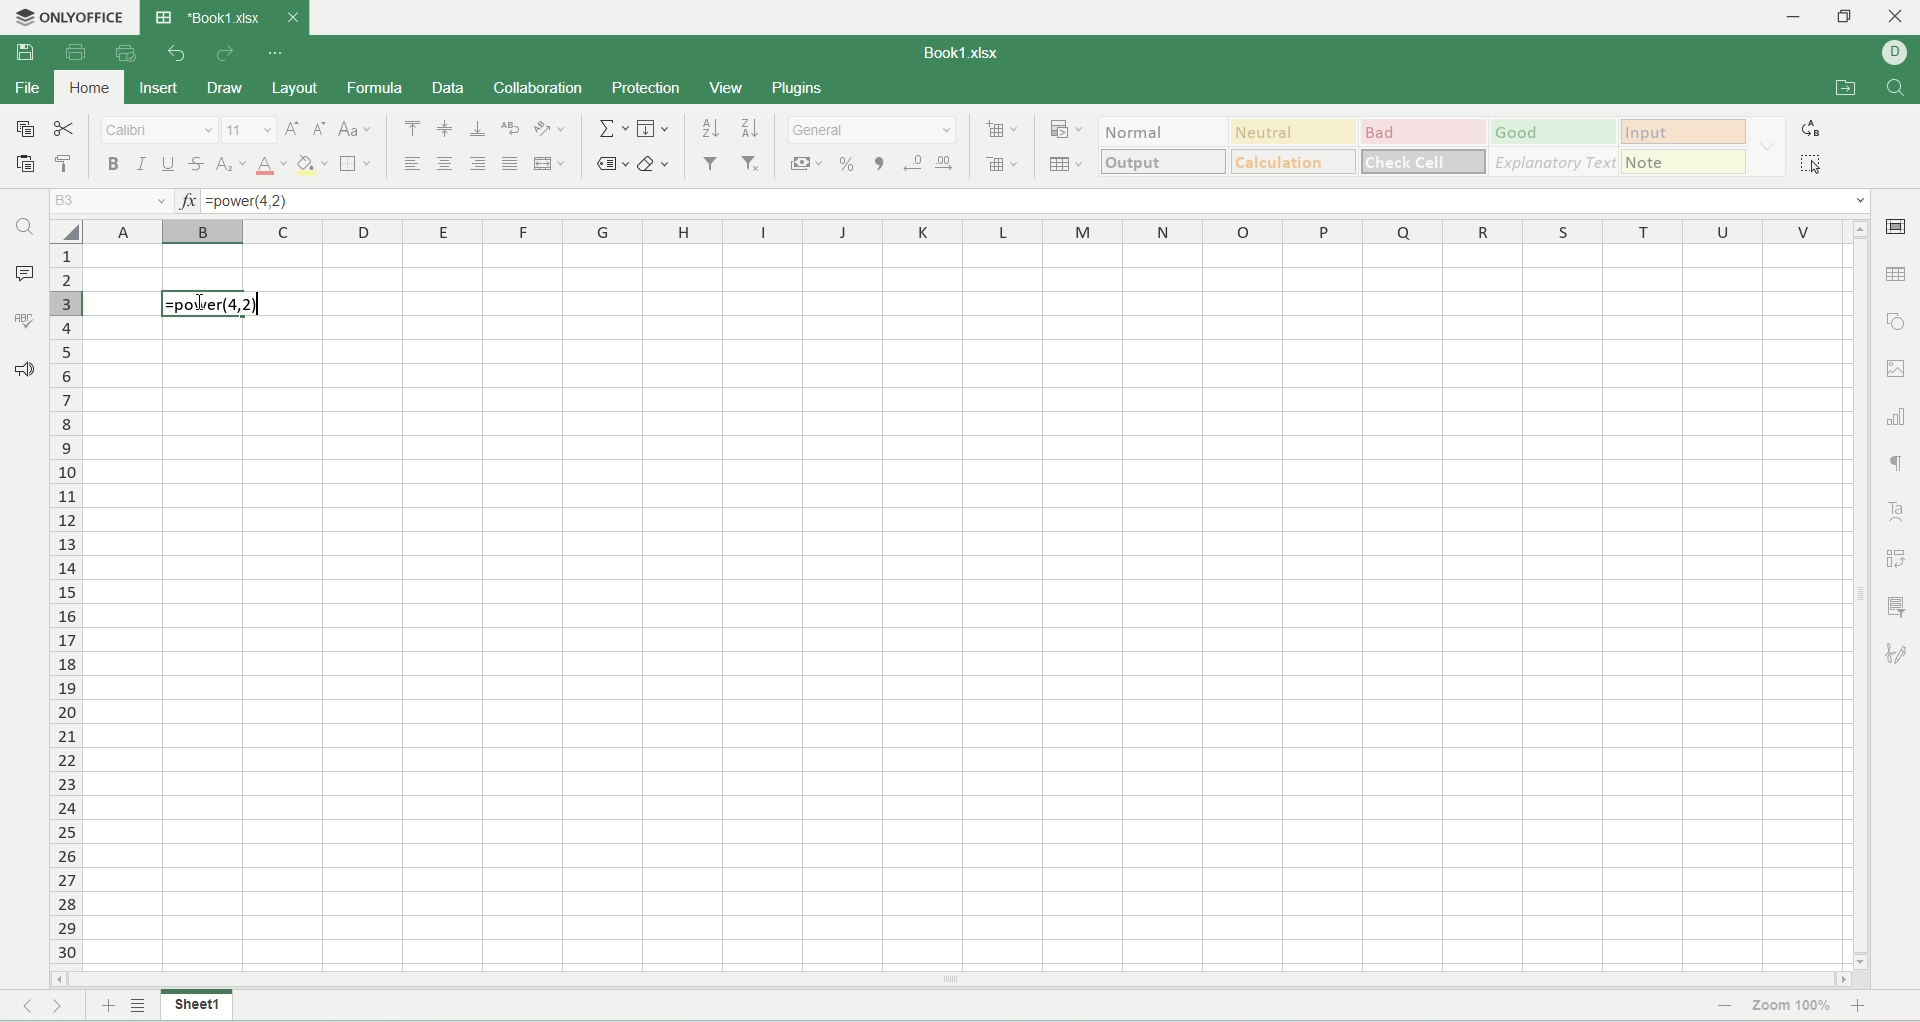  I want to click on onlyoffice, so click(73, 18).